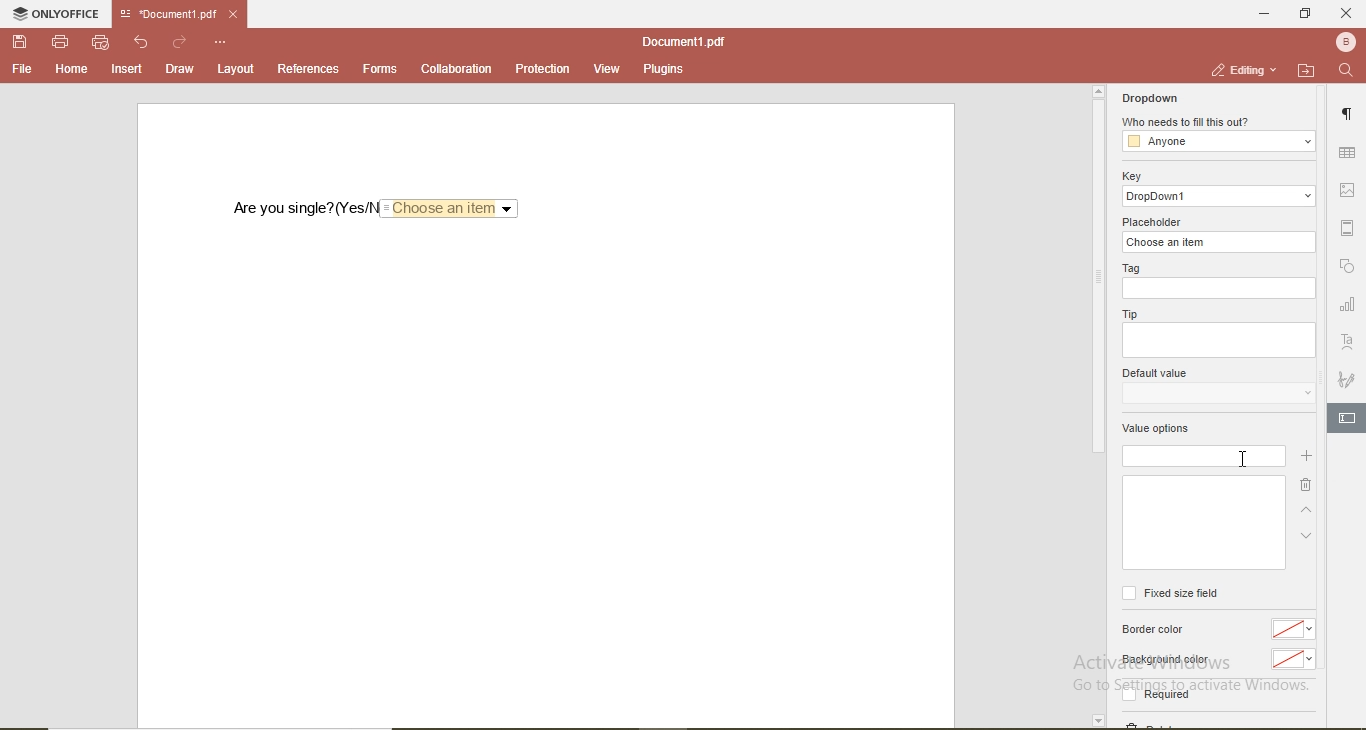 Image resolution: width=1366 pixels, height=730 pixels. Describe the element at coordinates (1151, 220) in the screenshot. I see `placeholder` at that location.